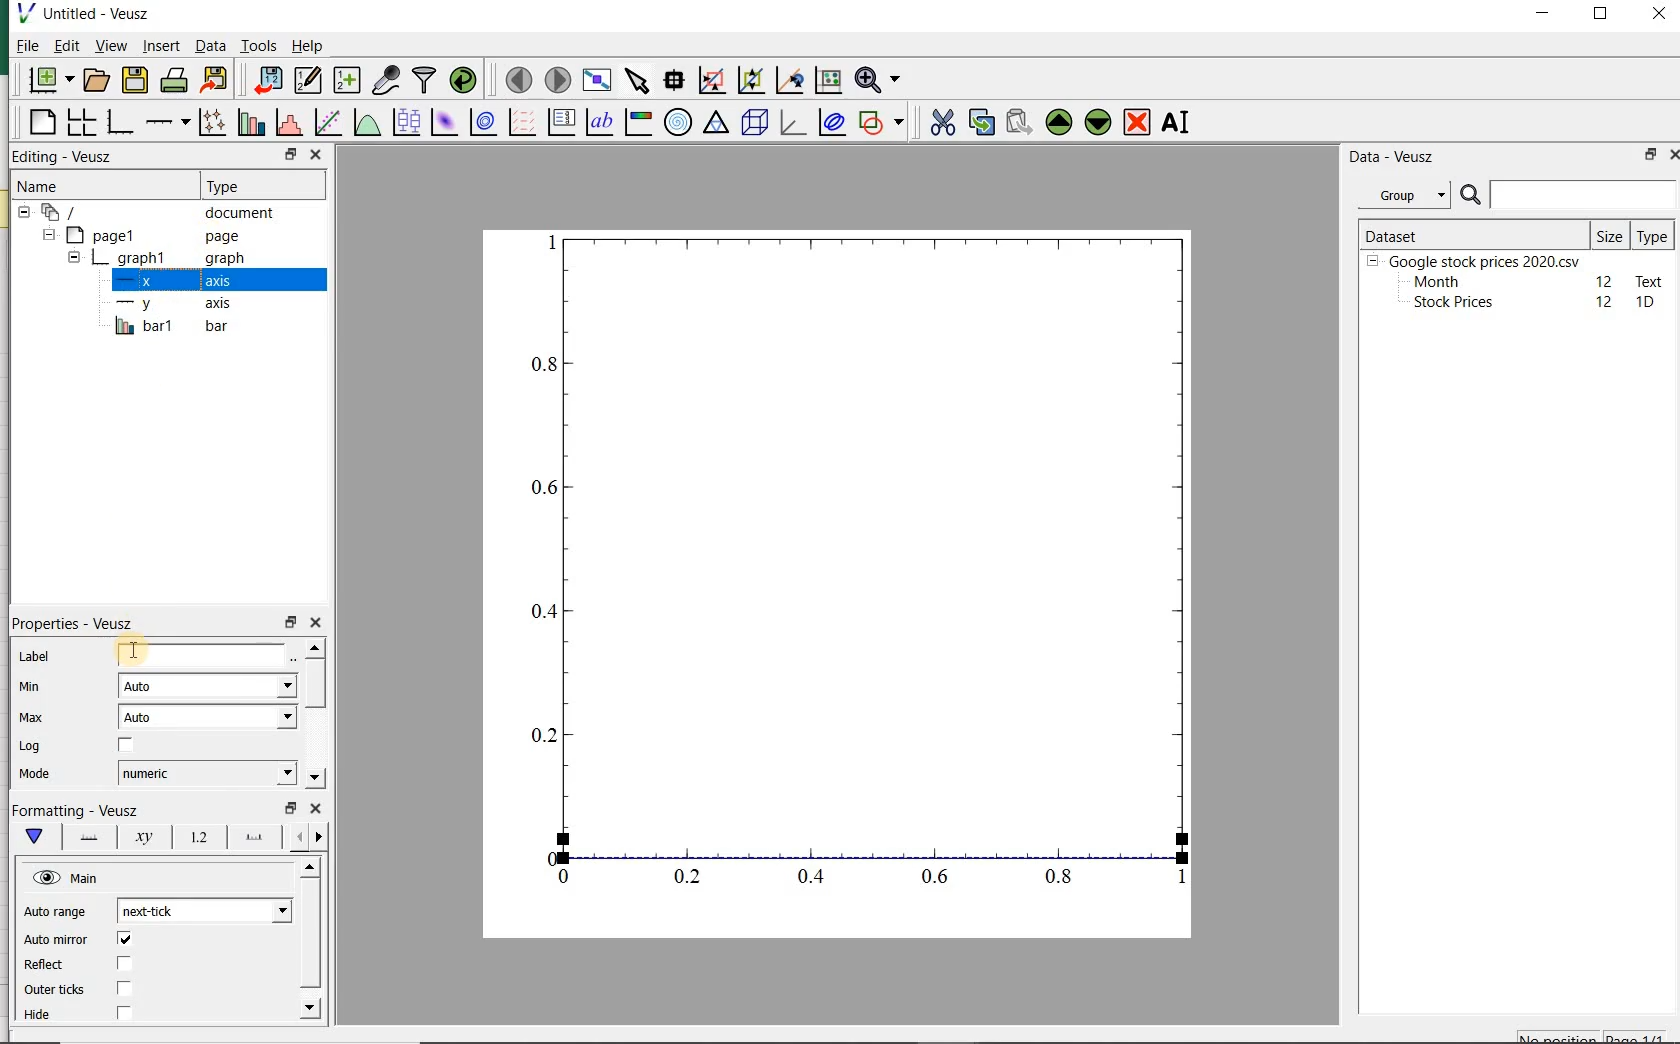 The height and width of the screenshot is (1044, 1680). Describe the element at coordinates (881, 81) in the screenshot. I see `zoom function menus` at that location.